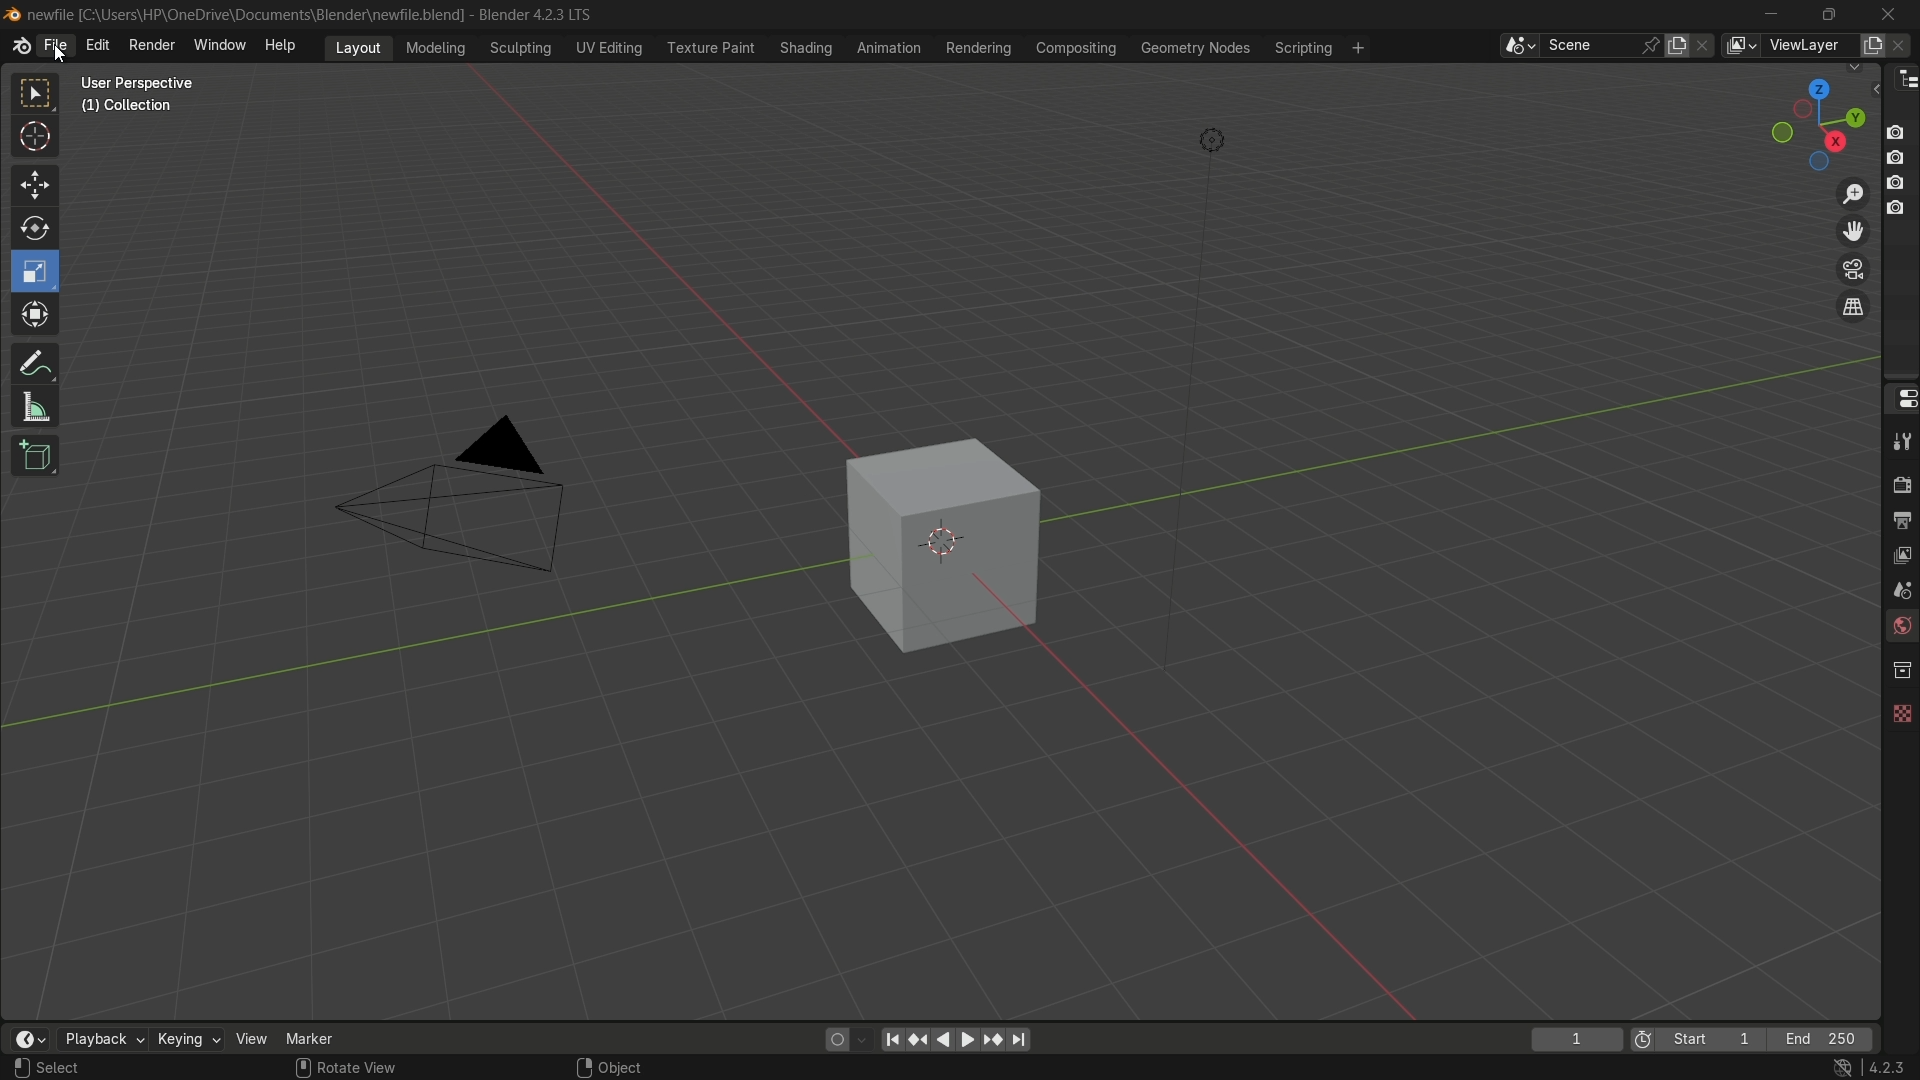 This screenshot has height=1080, width=1920. Describe the element at coordinates (83, 1068) in the screenshot. I see `Select` at that location.